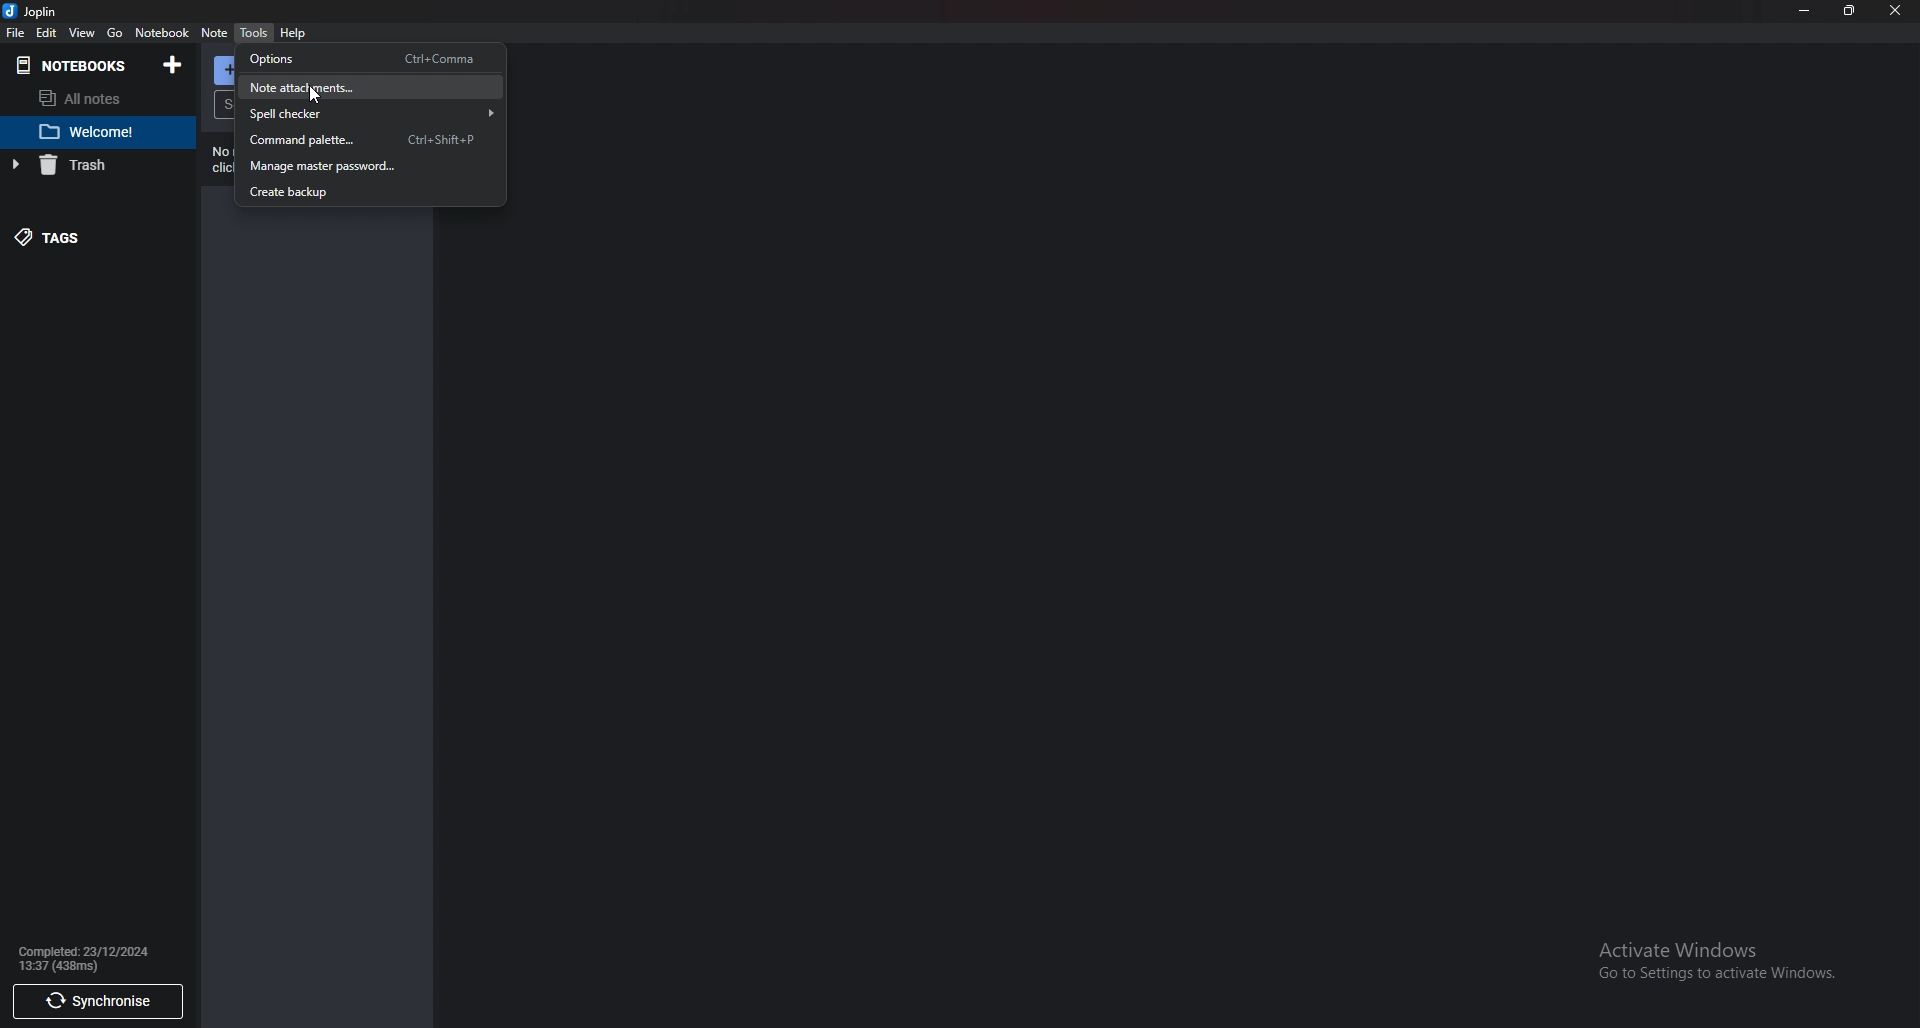  What do you see at coordinates (226, 161) in the screenshot?
I see `No notes in here. Create one by
clicking on "New note".` at bounding box center [226, 161].